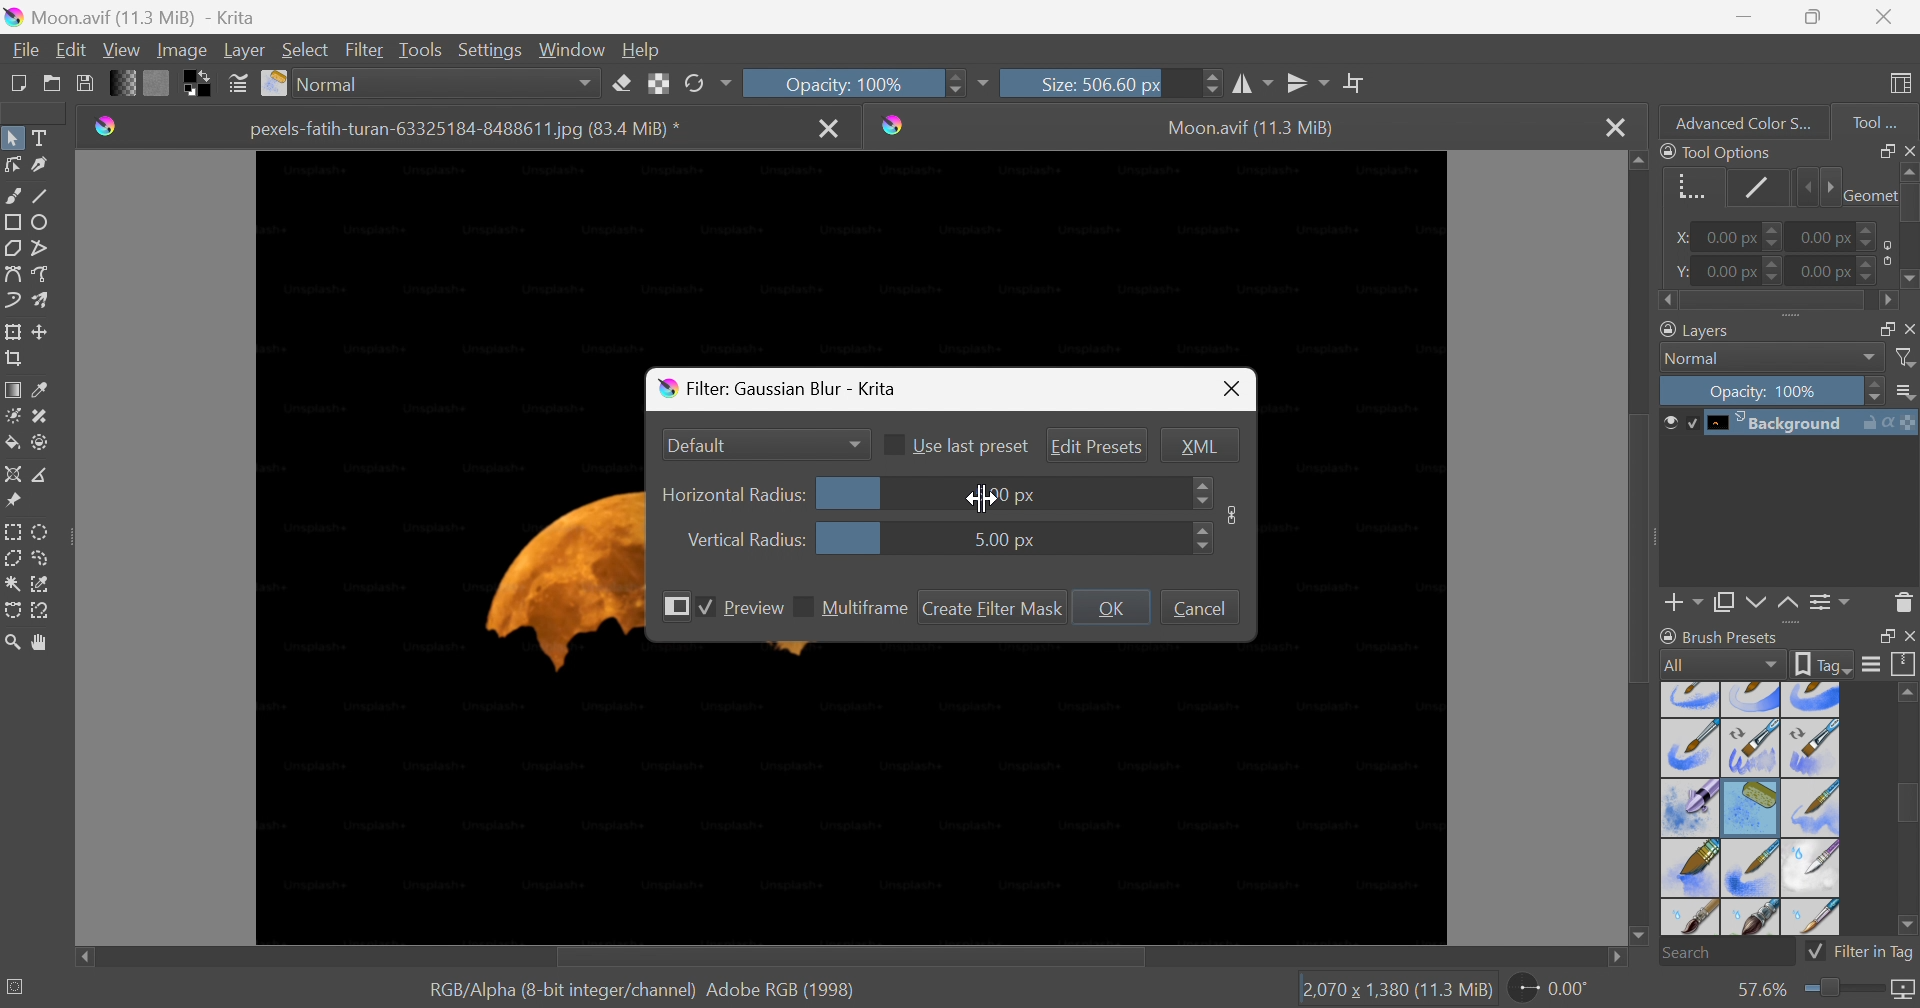 Image resolution: width=1920 pixels, height=1008 pixels. I want to click on Moon.avif (11.3 MiB - Krita), so click(128, 15).